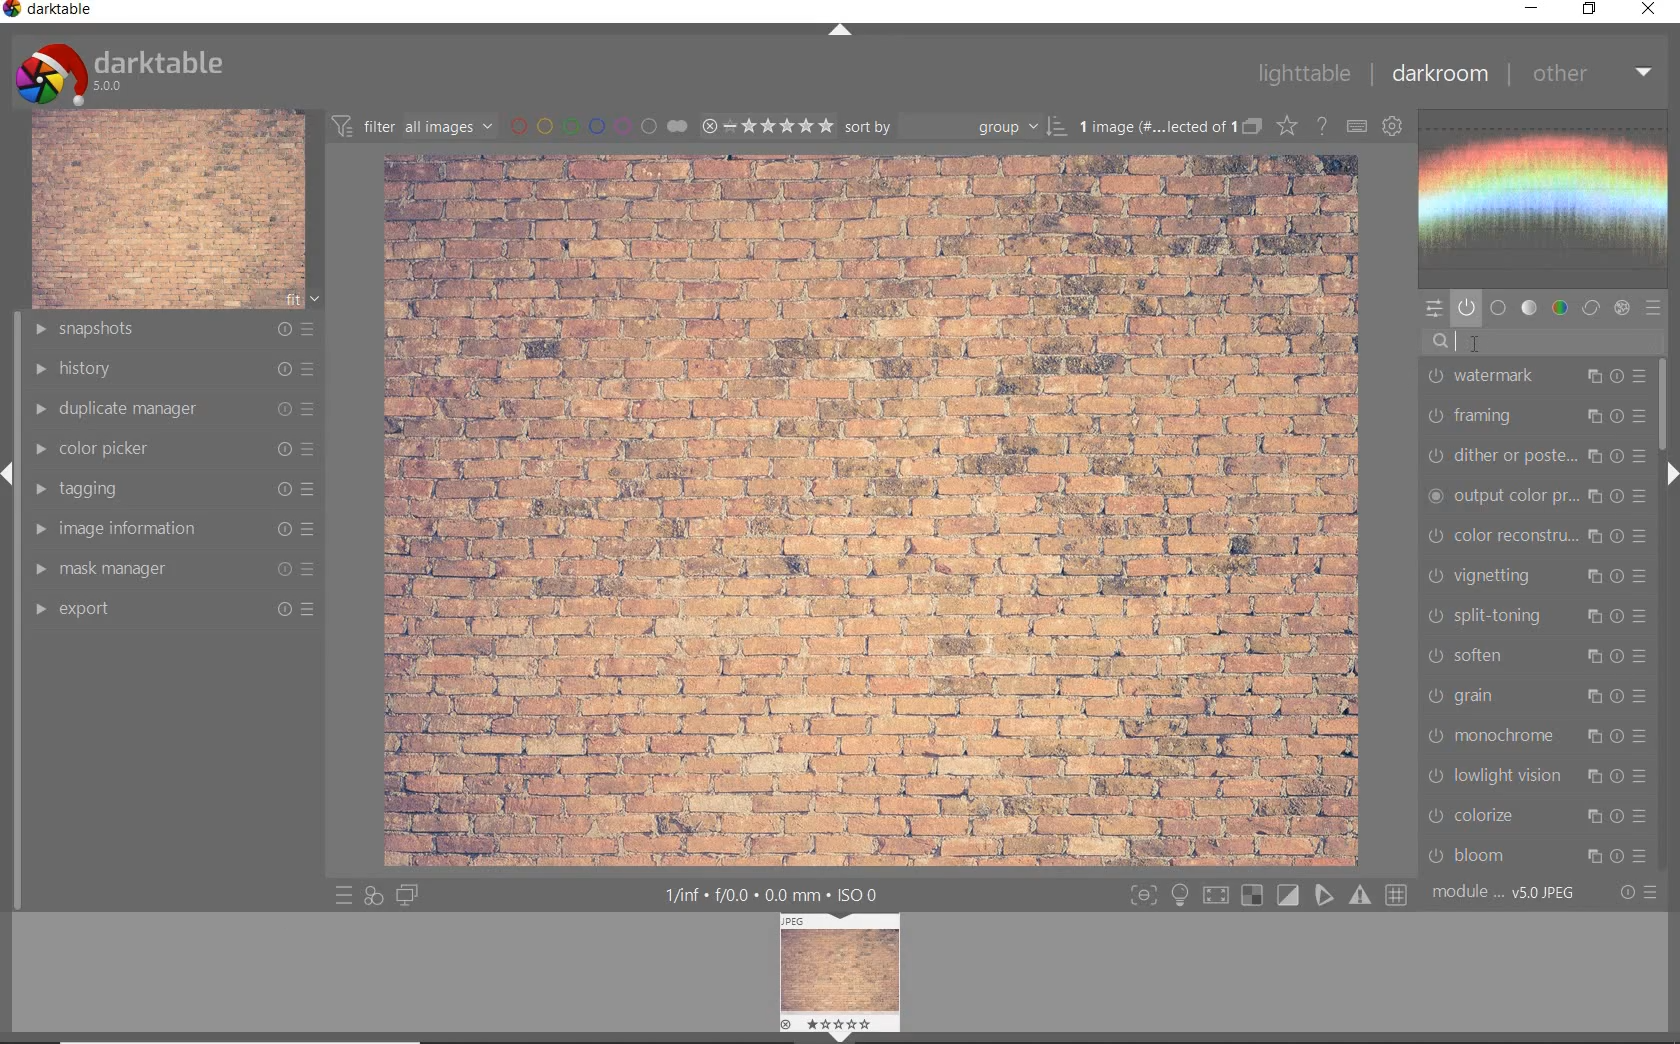 The width and height of the screenshot is (1680, 1044). Describe the element at coordinates (412, 124) in the screenshot. I see `filter all images` at that location.